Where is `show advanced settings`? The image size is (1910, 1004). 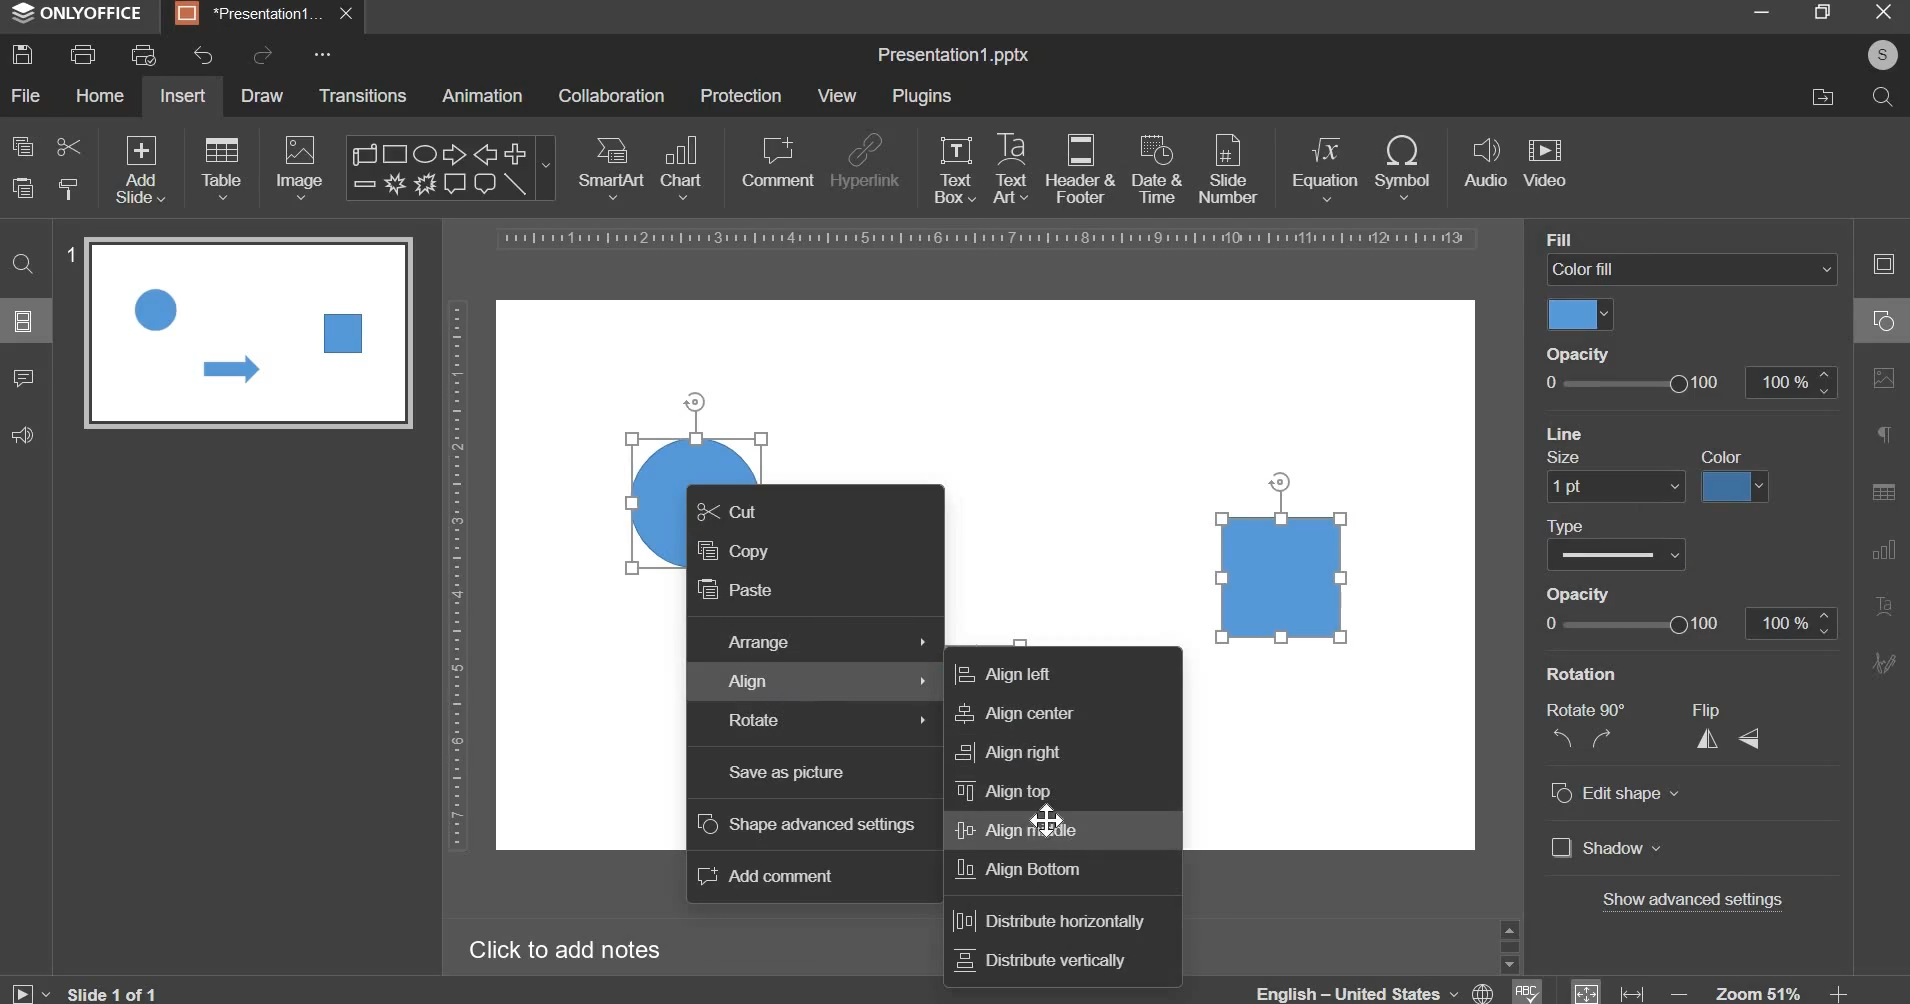
show advanced settings is located at coordinates (1696, 902).